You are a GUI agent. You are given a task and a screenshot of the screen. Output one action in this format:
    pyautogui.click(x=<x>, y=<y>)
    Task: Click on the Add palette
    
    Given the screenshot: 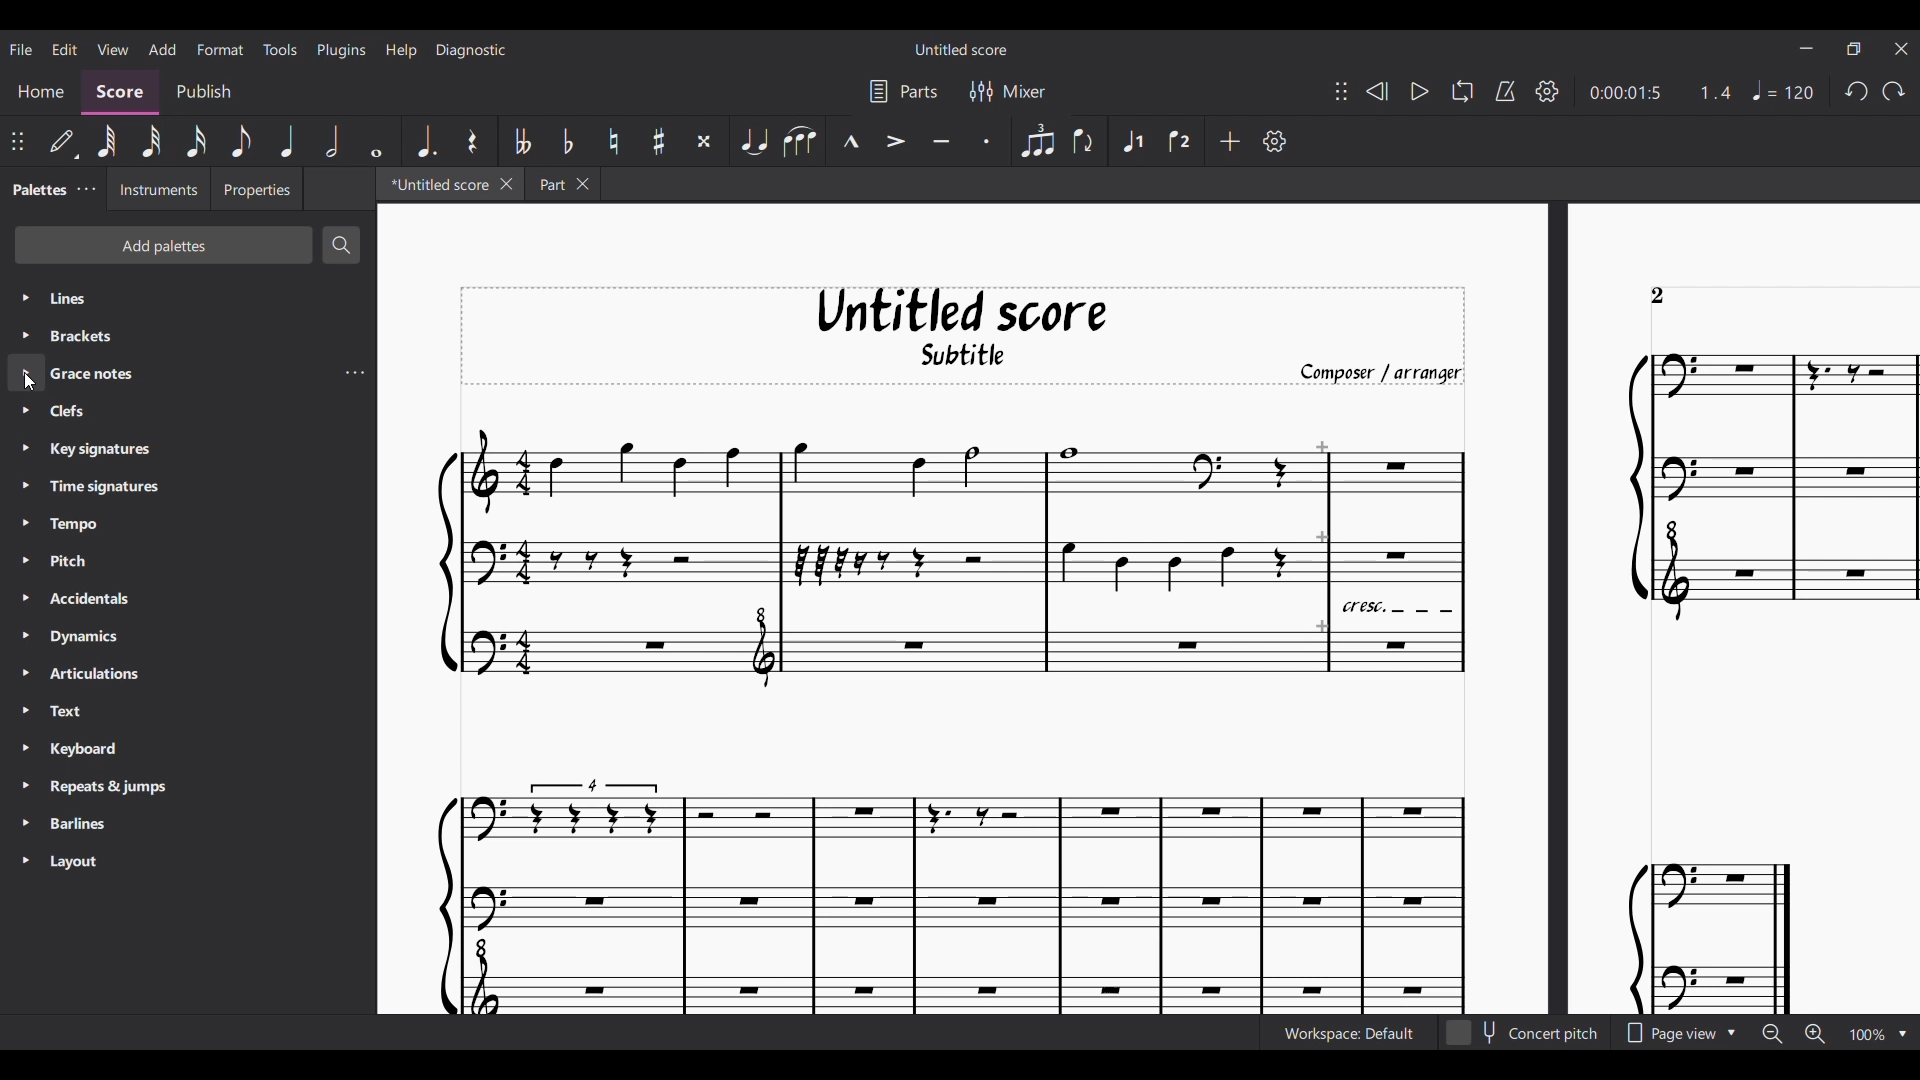 What is the action you would take?
    pyautogui.click(x=163, y=245)
    